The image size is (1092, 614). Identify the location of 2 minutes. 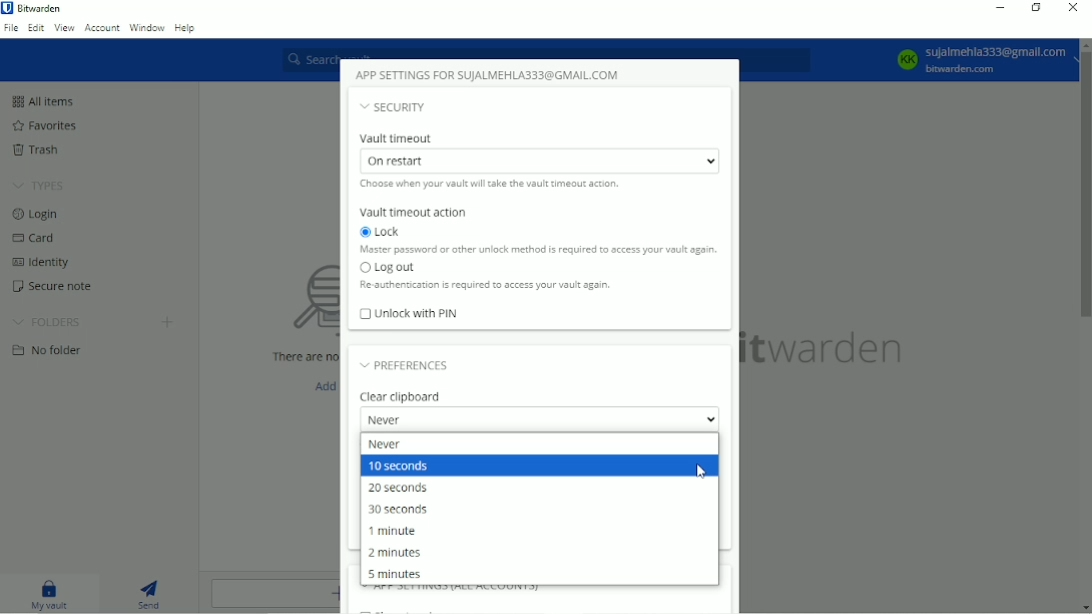
(398, 553).